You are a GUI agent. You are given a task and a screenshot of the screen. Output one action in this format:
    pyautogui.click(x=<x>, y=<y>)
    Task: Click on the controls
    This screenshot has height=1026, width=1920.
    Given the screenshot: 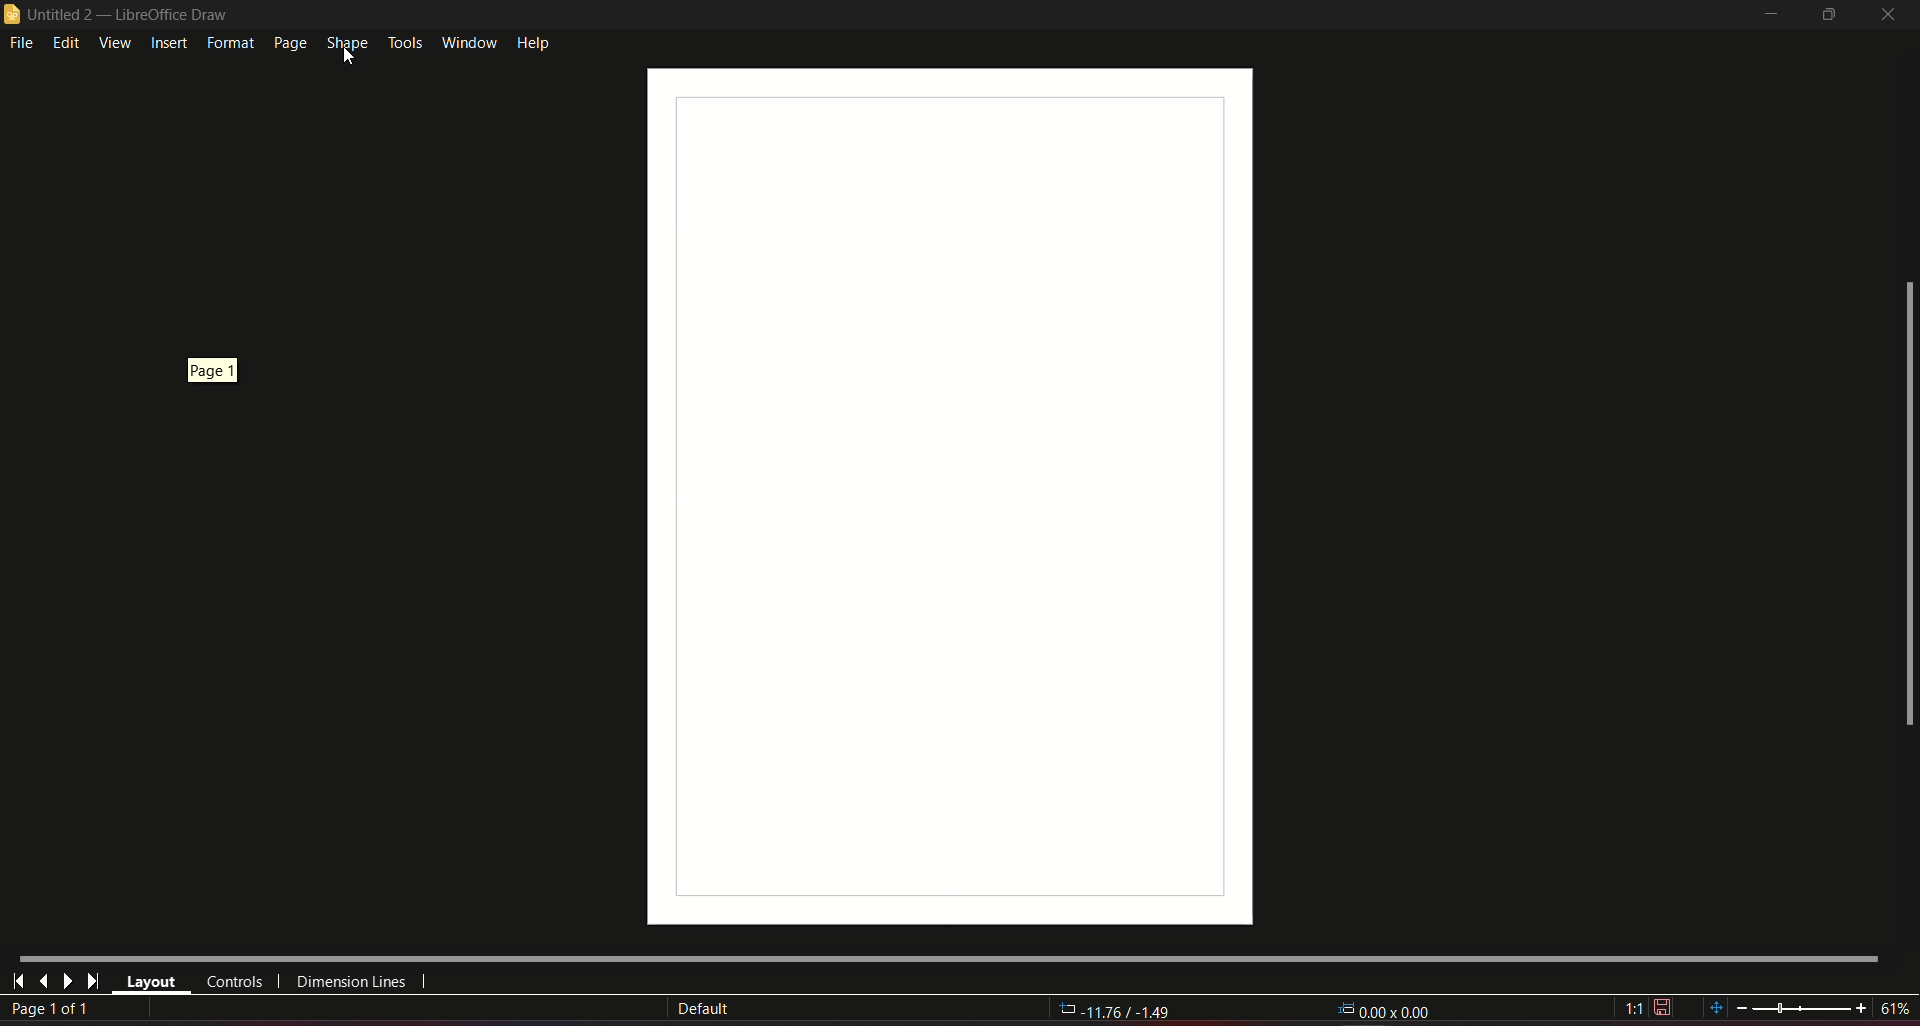 What is the action you would take?
    pyautogui.click(x=233, y=982)
    